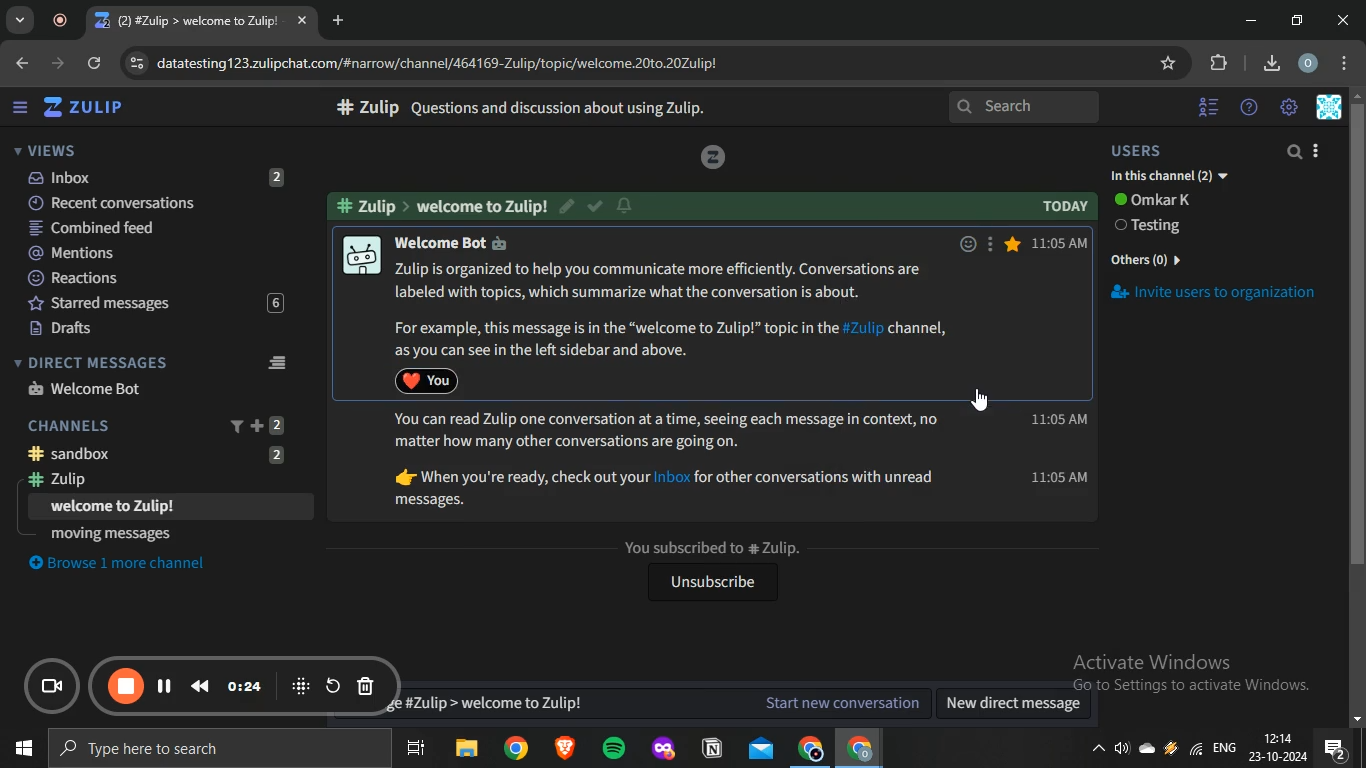 The height and width of the screenshot is (768, 1366). What do you see at coordinates (657, 703) in the screenshot?
I see `new message` at bounding box center [657, 703].